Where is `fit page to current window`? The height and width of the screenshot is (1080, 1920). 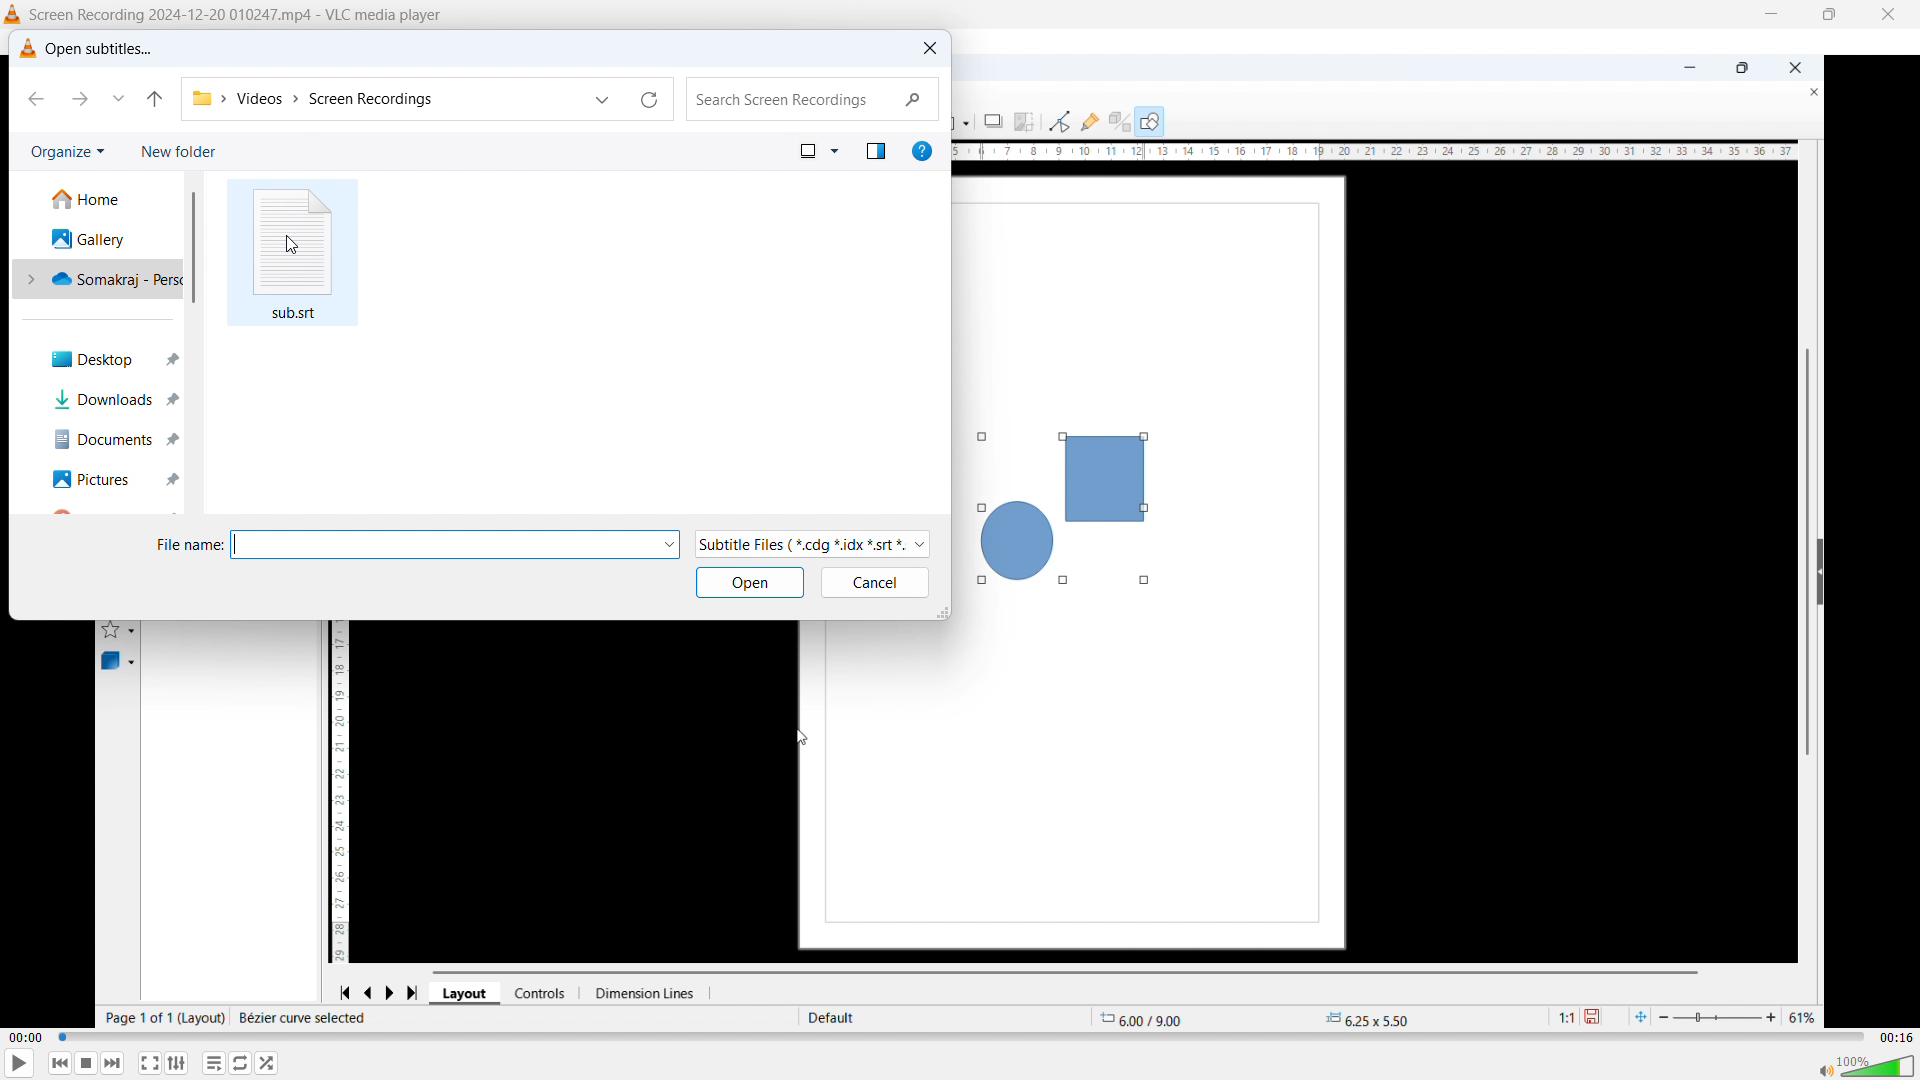
fit page to current window is located at coordinates (1640, 1016).